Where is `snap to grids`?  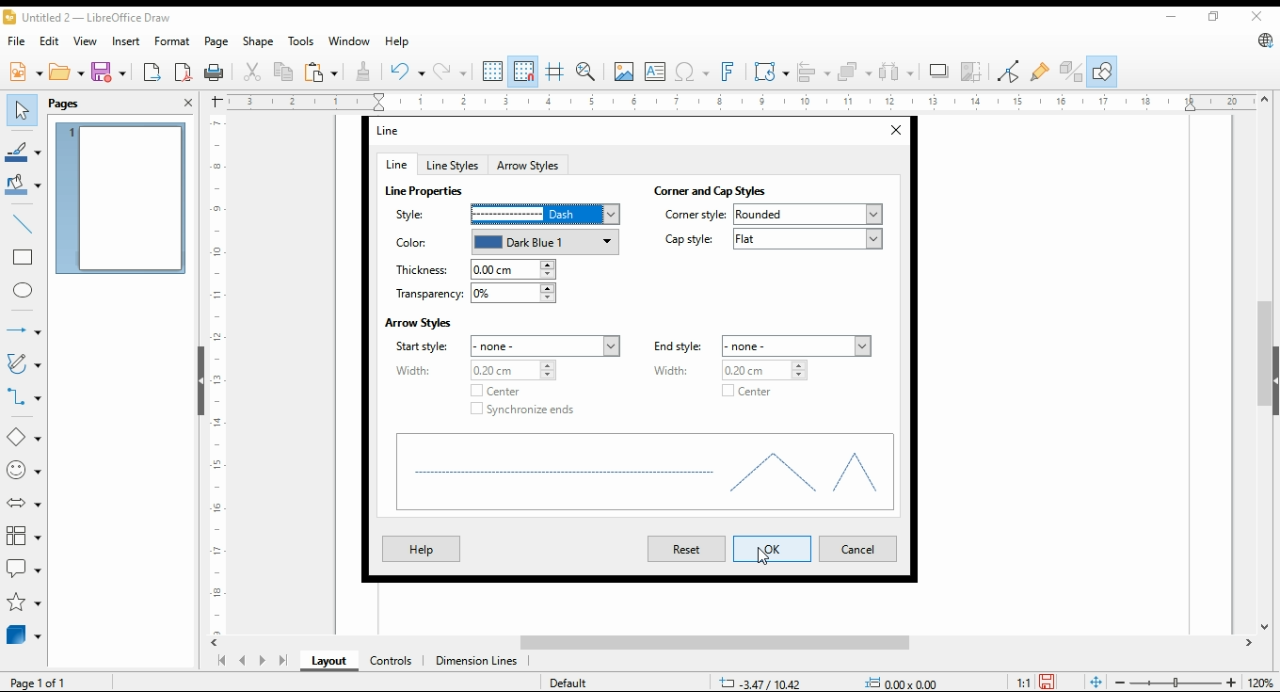
snap to grids is located at coordinates (524, 72).